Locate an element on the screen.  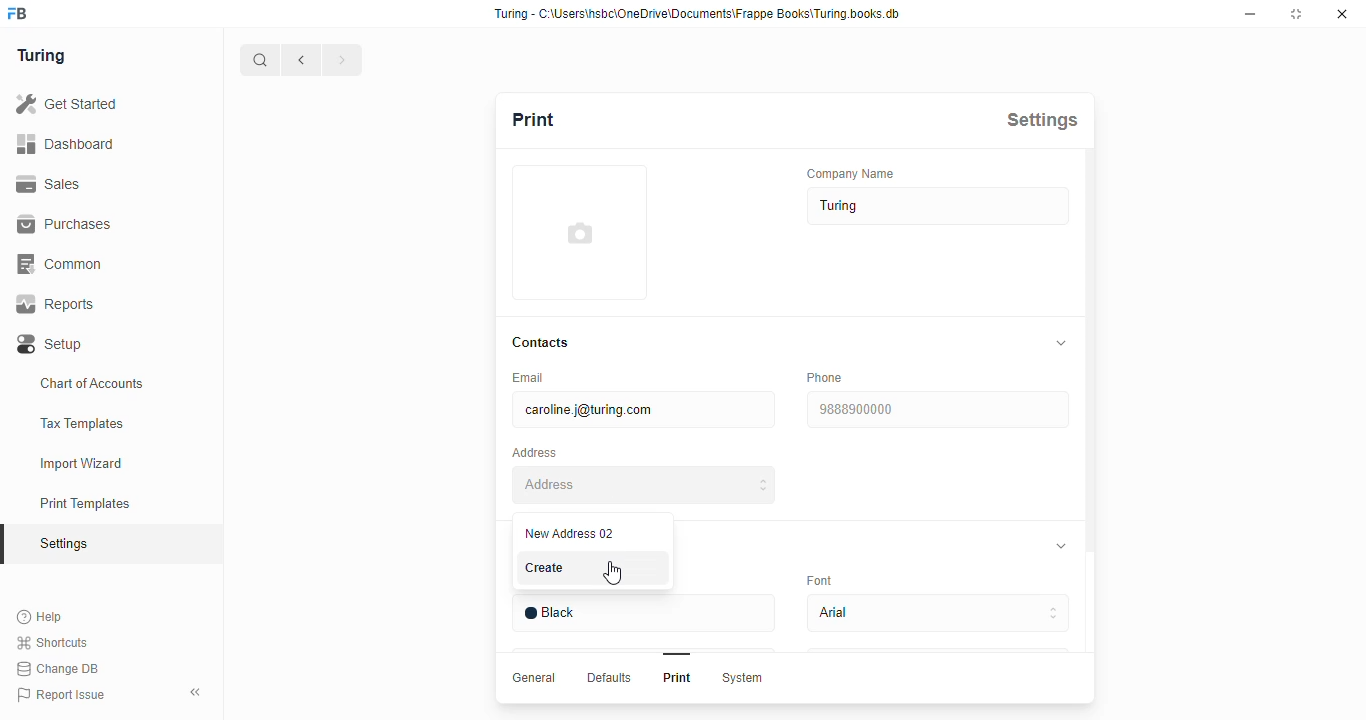
Defaults is located at coordinates (611, 678).